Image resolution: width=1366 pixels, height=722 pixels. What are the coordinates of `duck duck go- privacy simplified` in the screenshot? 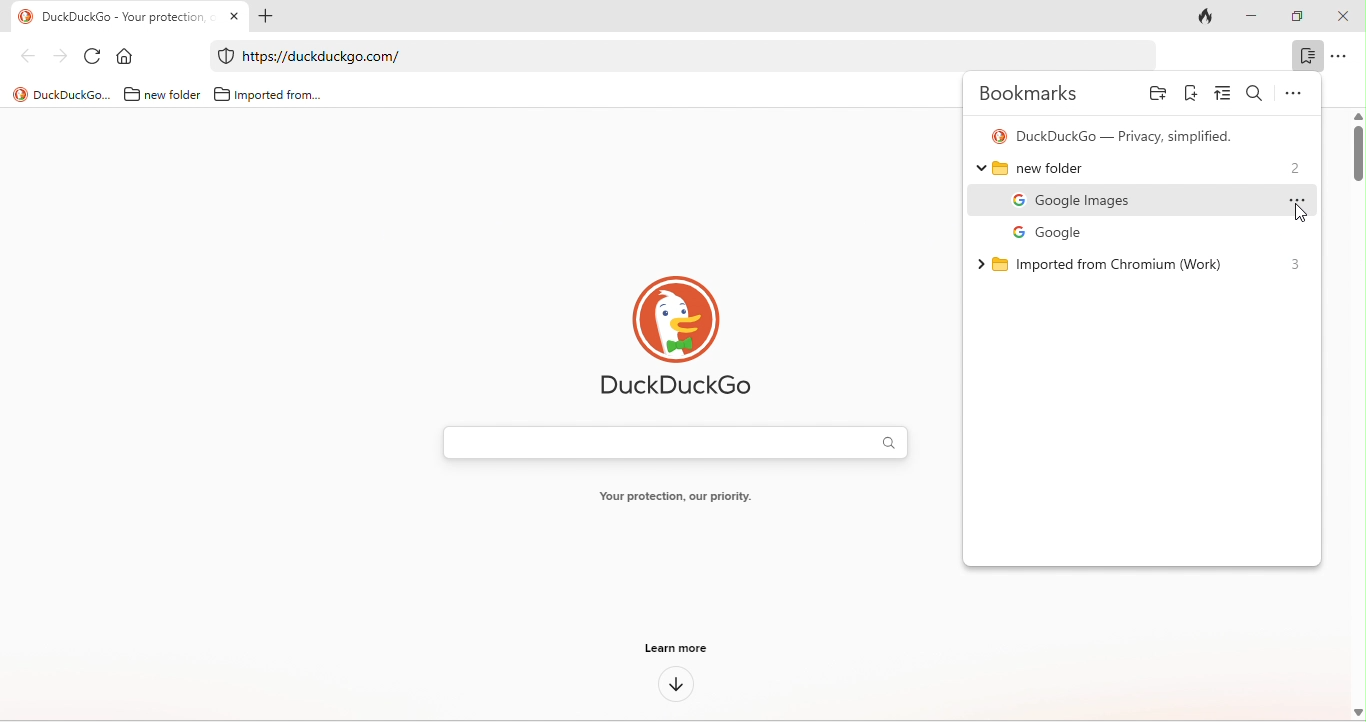 It's located at (1116, 136).